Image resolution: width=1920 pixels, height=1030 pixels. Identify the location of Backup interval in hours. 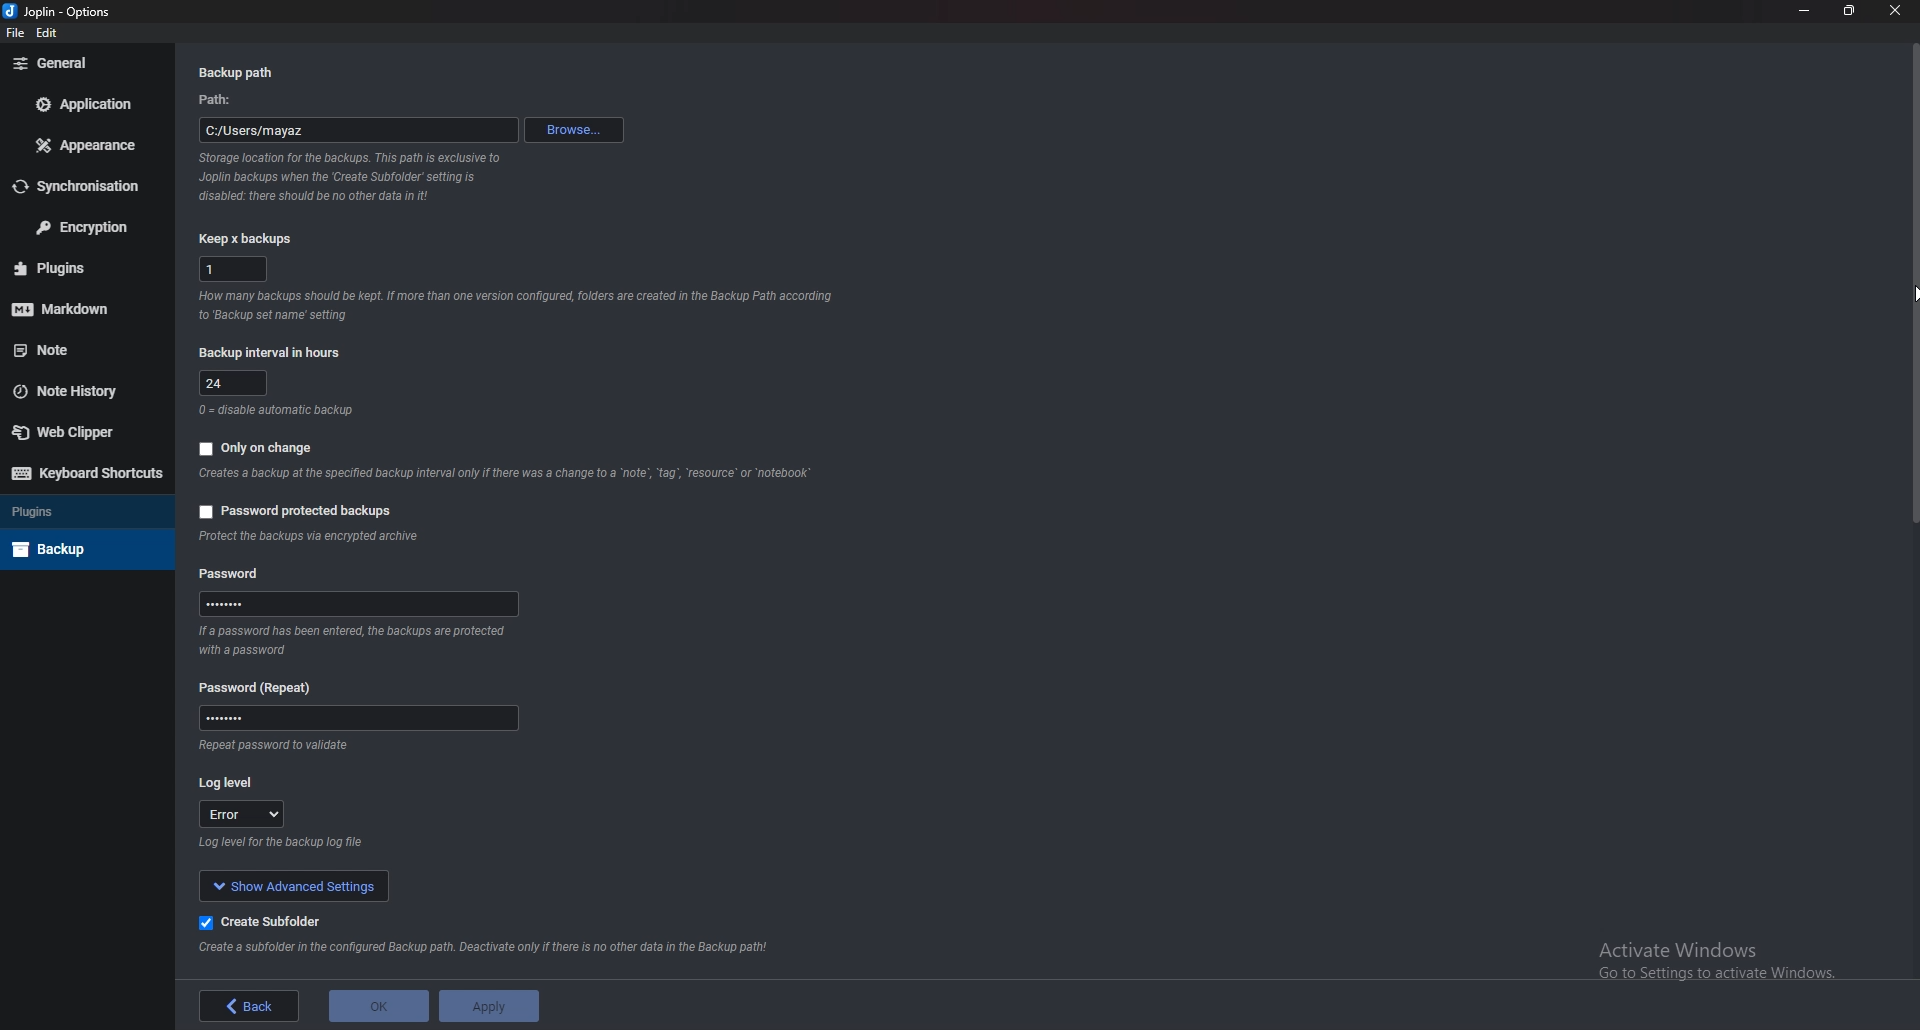
(273, 353).